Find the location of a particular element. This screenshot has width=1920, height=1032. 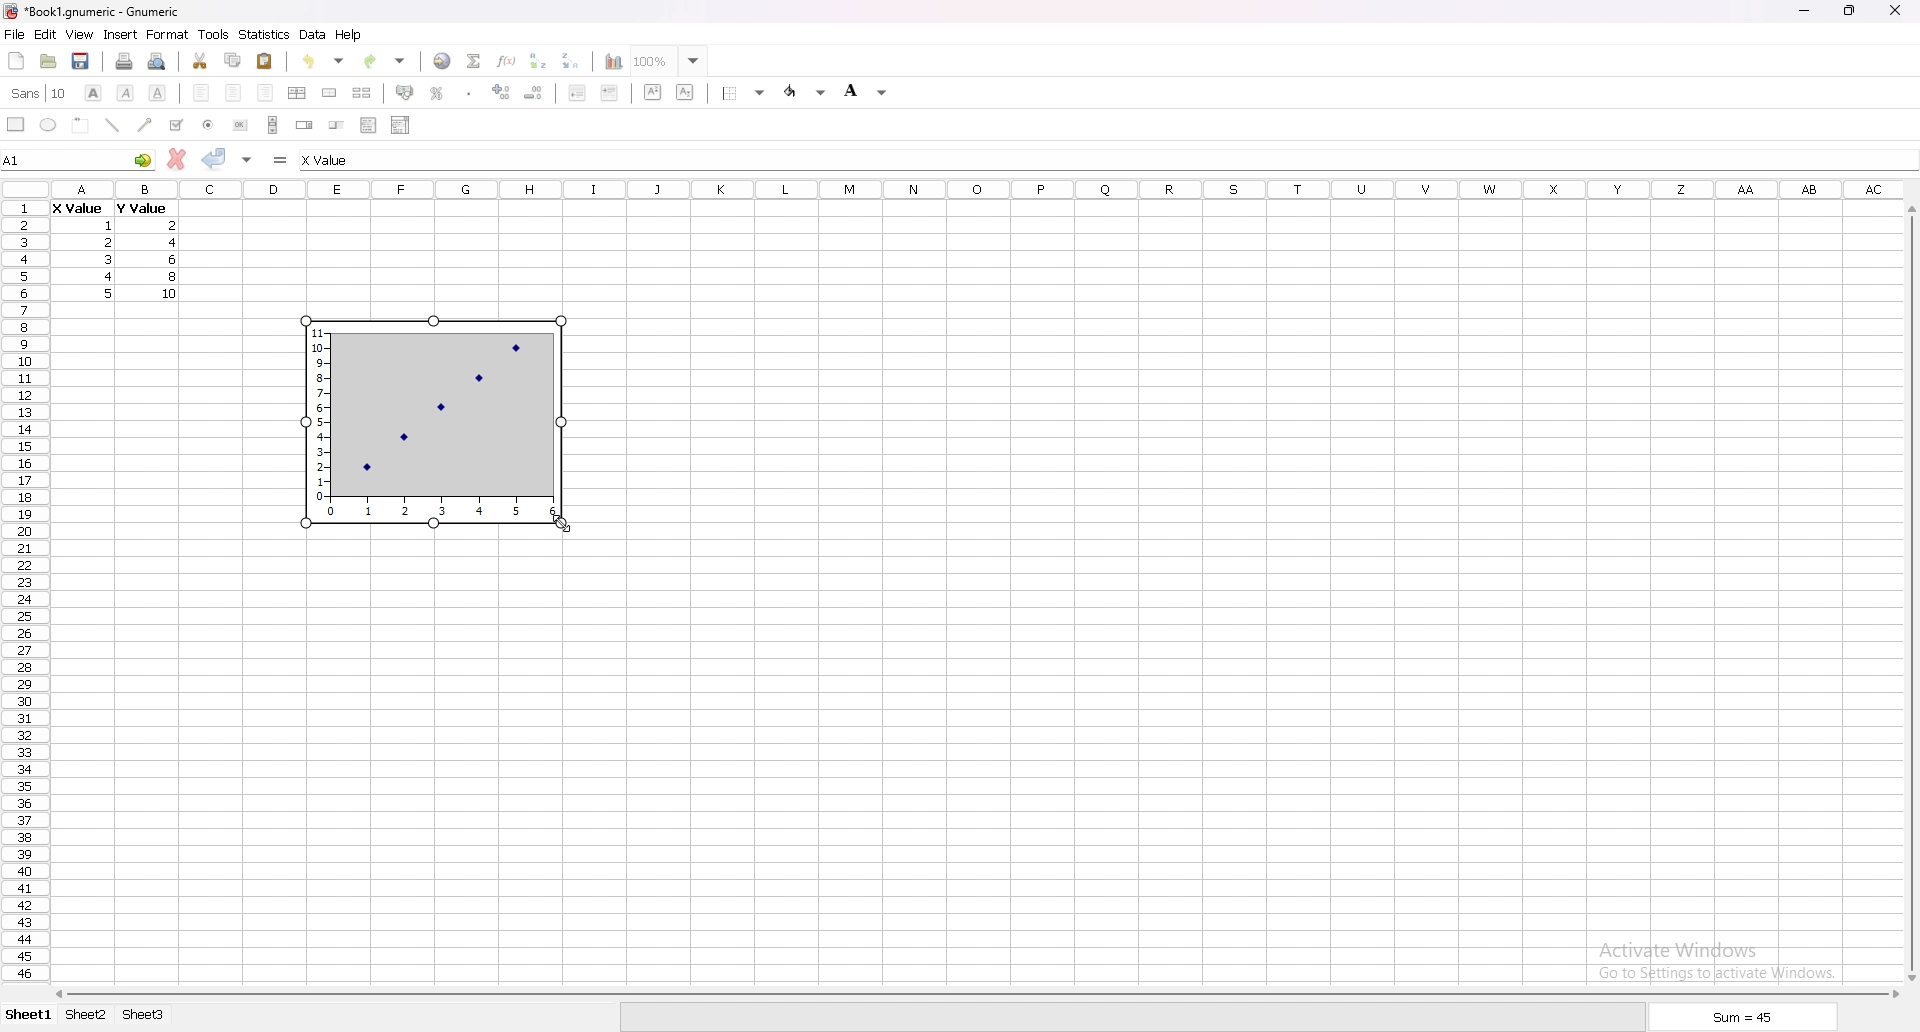

centre is located at coordinates (234, 92).